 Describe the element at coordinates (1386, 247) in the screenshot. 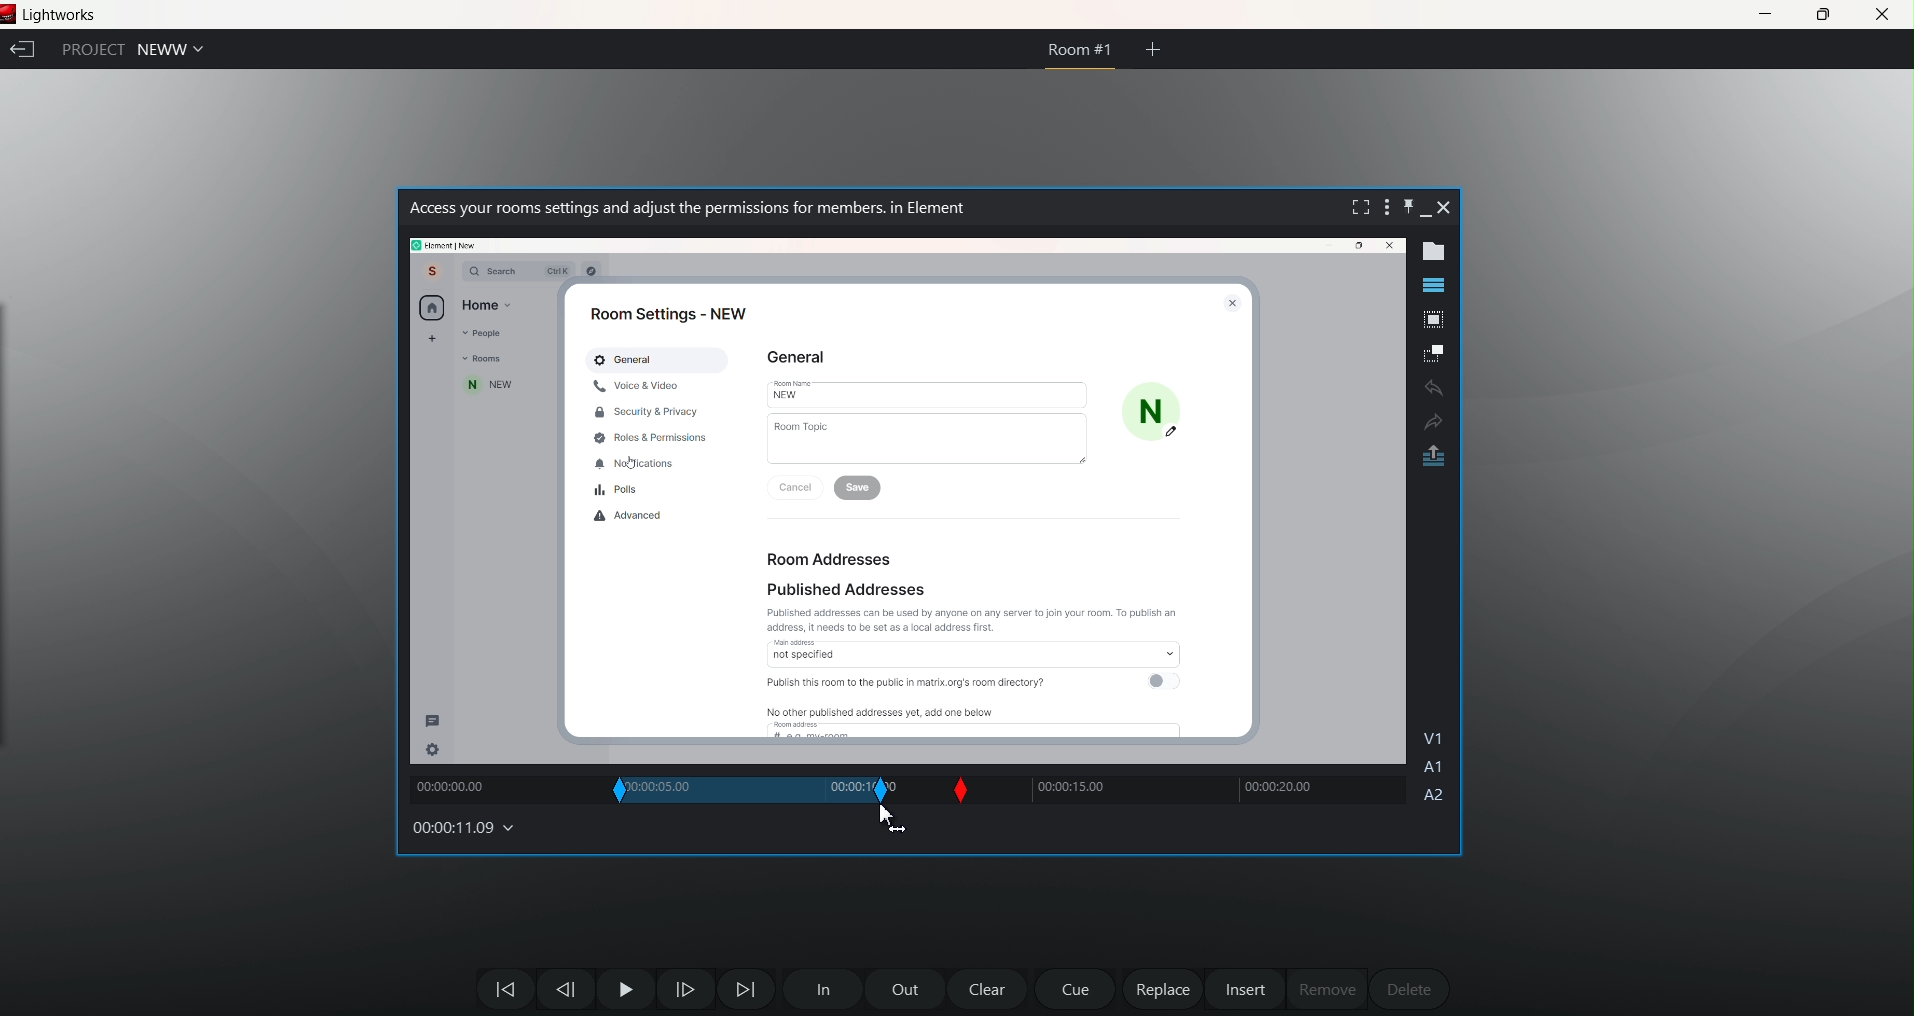

I see `close` at that location.